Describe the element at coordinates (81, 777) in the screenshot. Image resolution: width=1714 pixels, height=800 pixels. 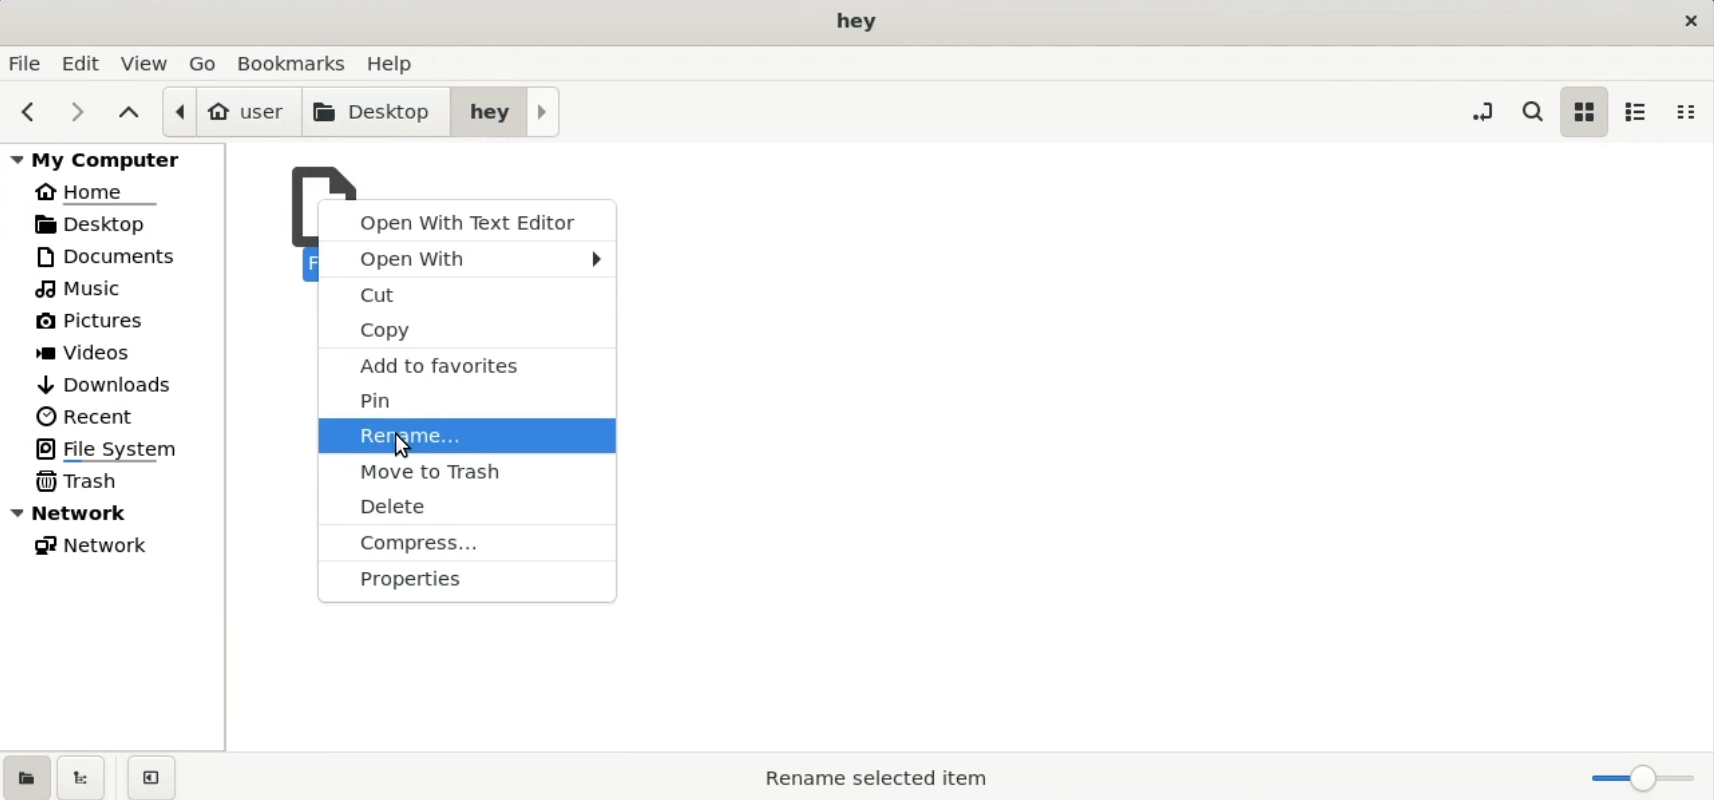
I see `show treeview` at that location.